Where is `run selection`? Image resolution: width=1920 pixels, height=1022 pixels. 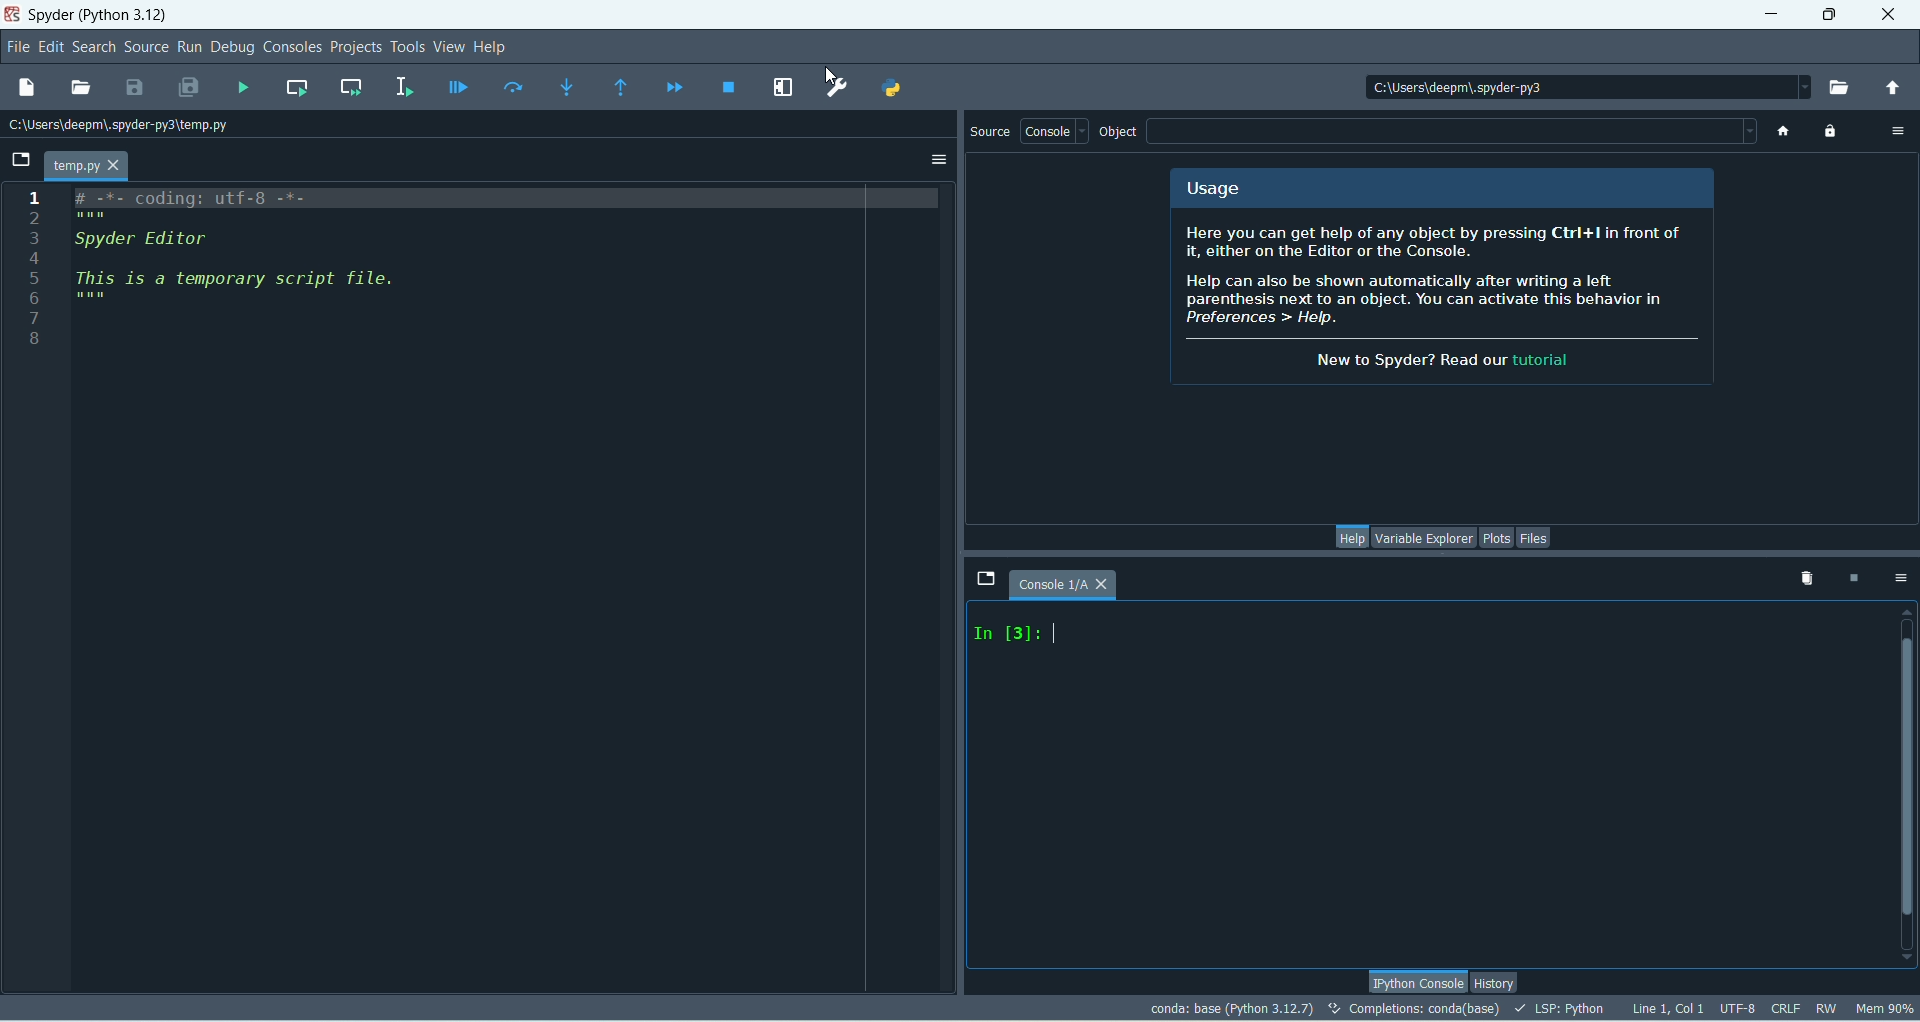 run selection is located at coordinates (404, 88).